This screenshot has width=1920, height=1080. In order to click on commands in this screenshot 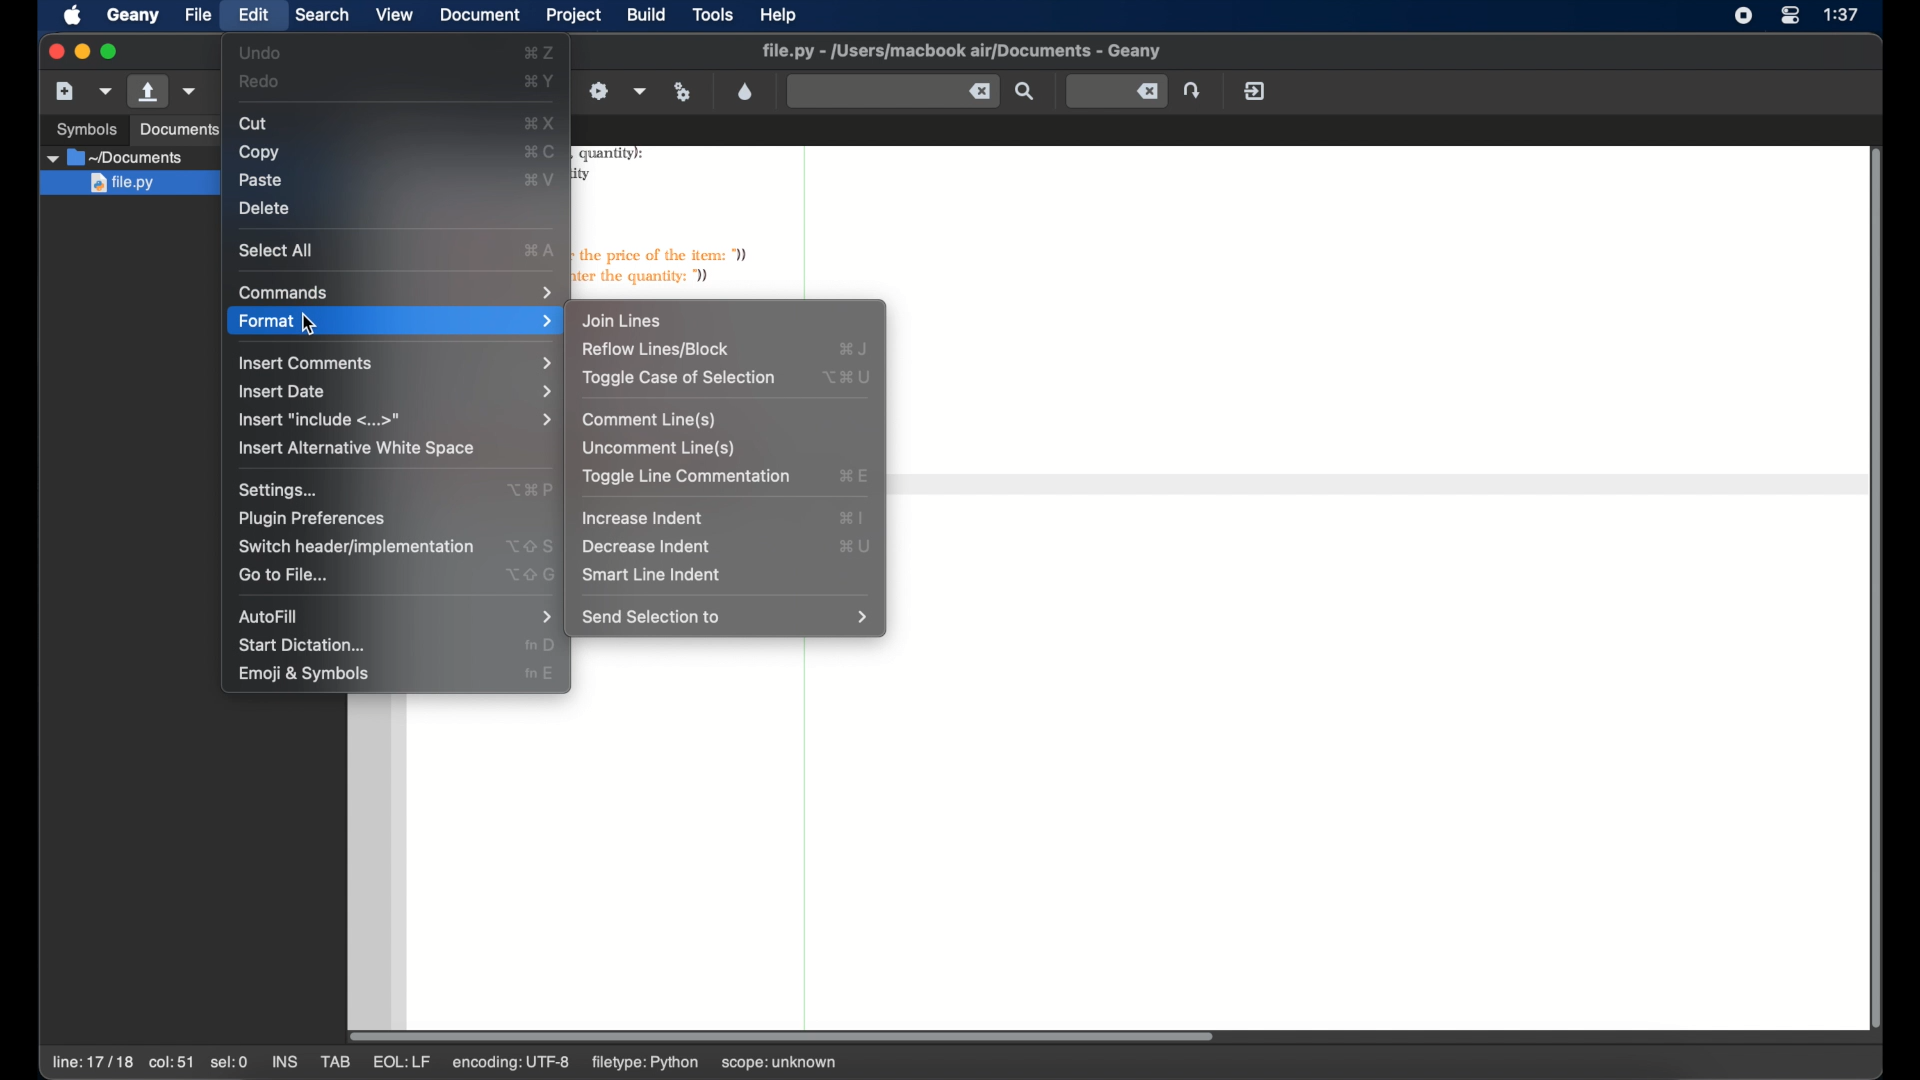, I will do `click(396, 293)`.